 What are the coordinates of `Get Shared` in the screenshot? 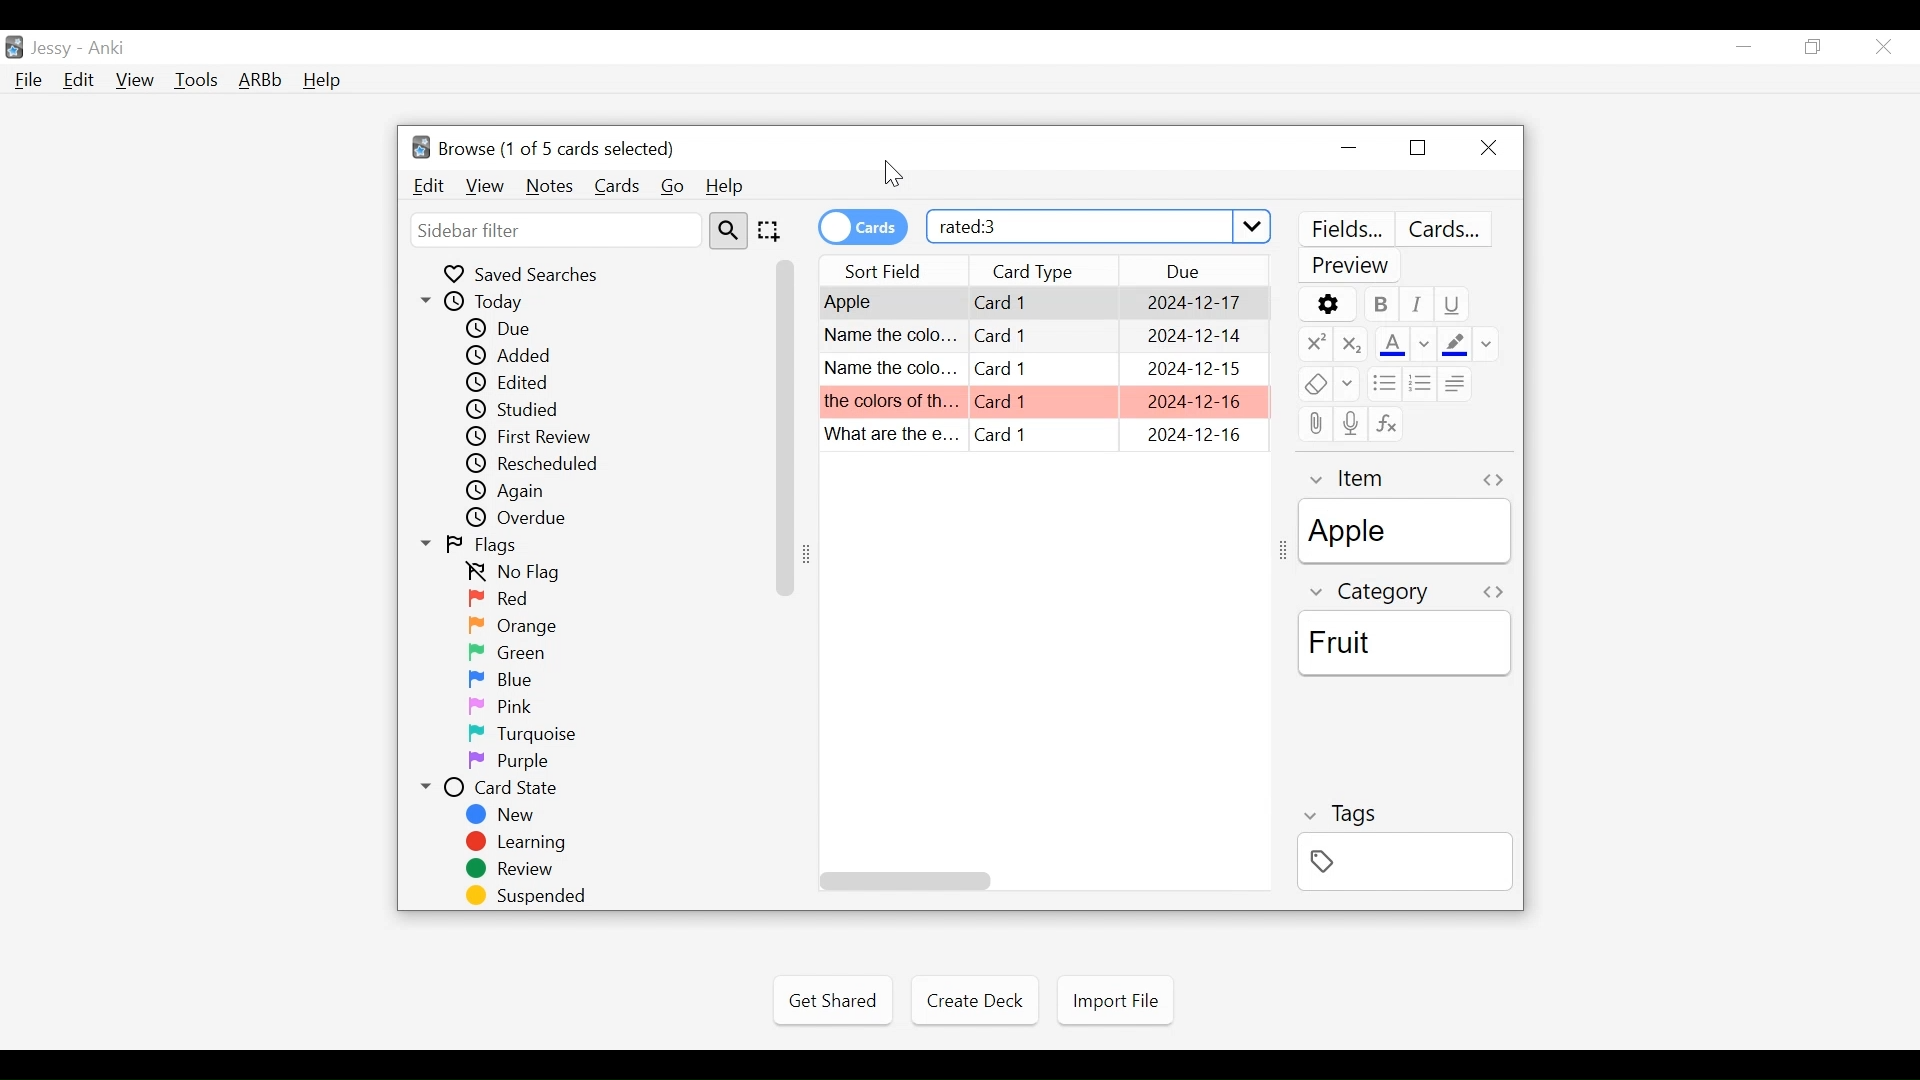 It's located at (833, 1000).